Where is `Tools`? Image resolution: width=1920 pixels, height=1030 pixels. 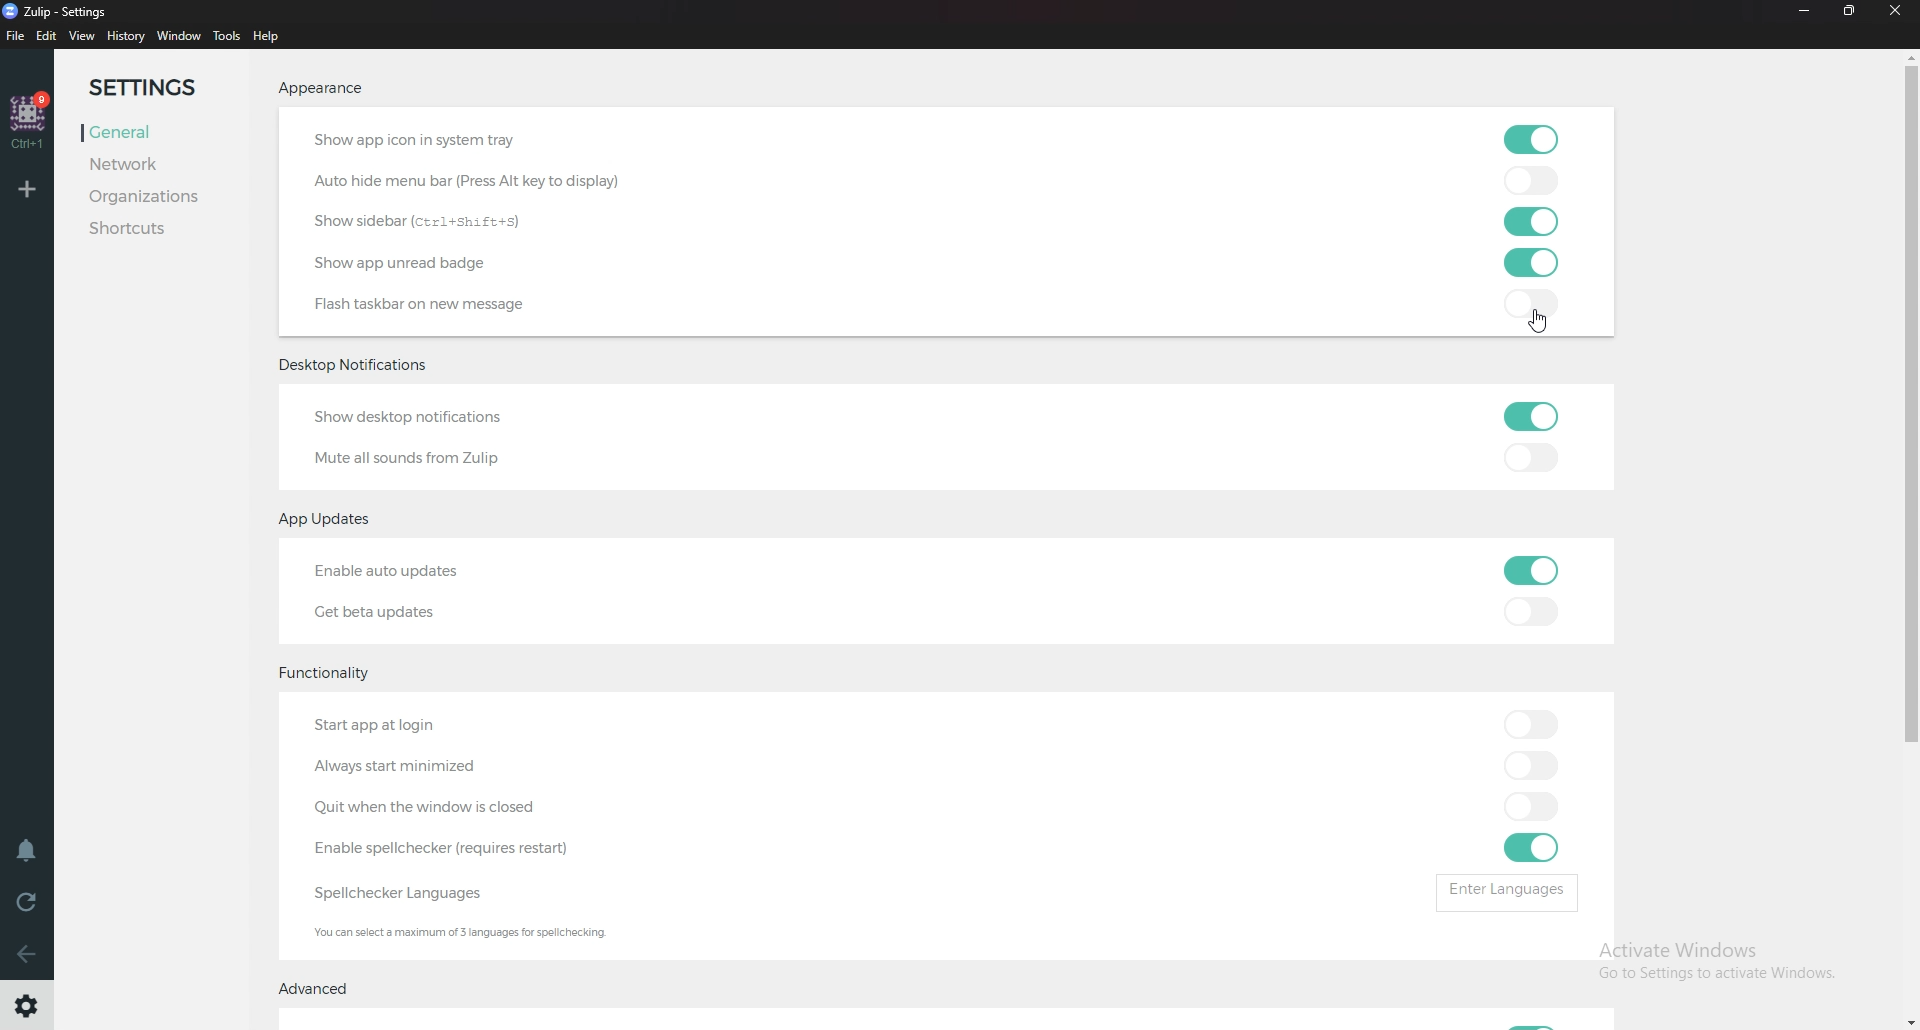
Tools is located at coordinates (227, 37).